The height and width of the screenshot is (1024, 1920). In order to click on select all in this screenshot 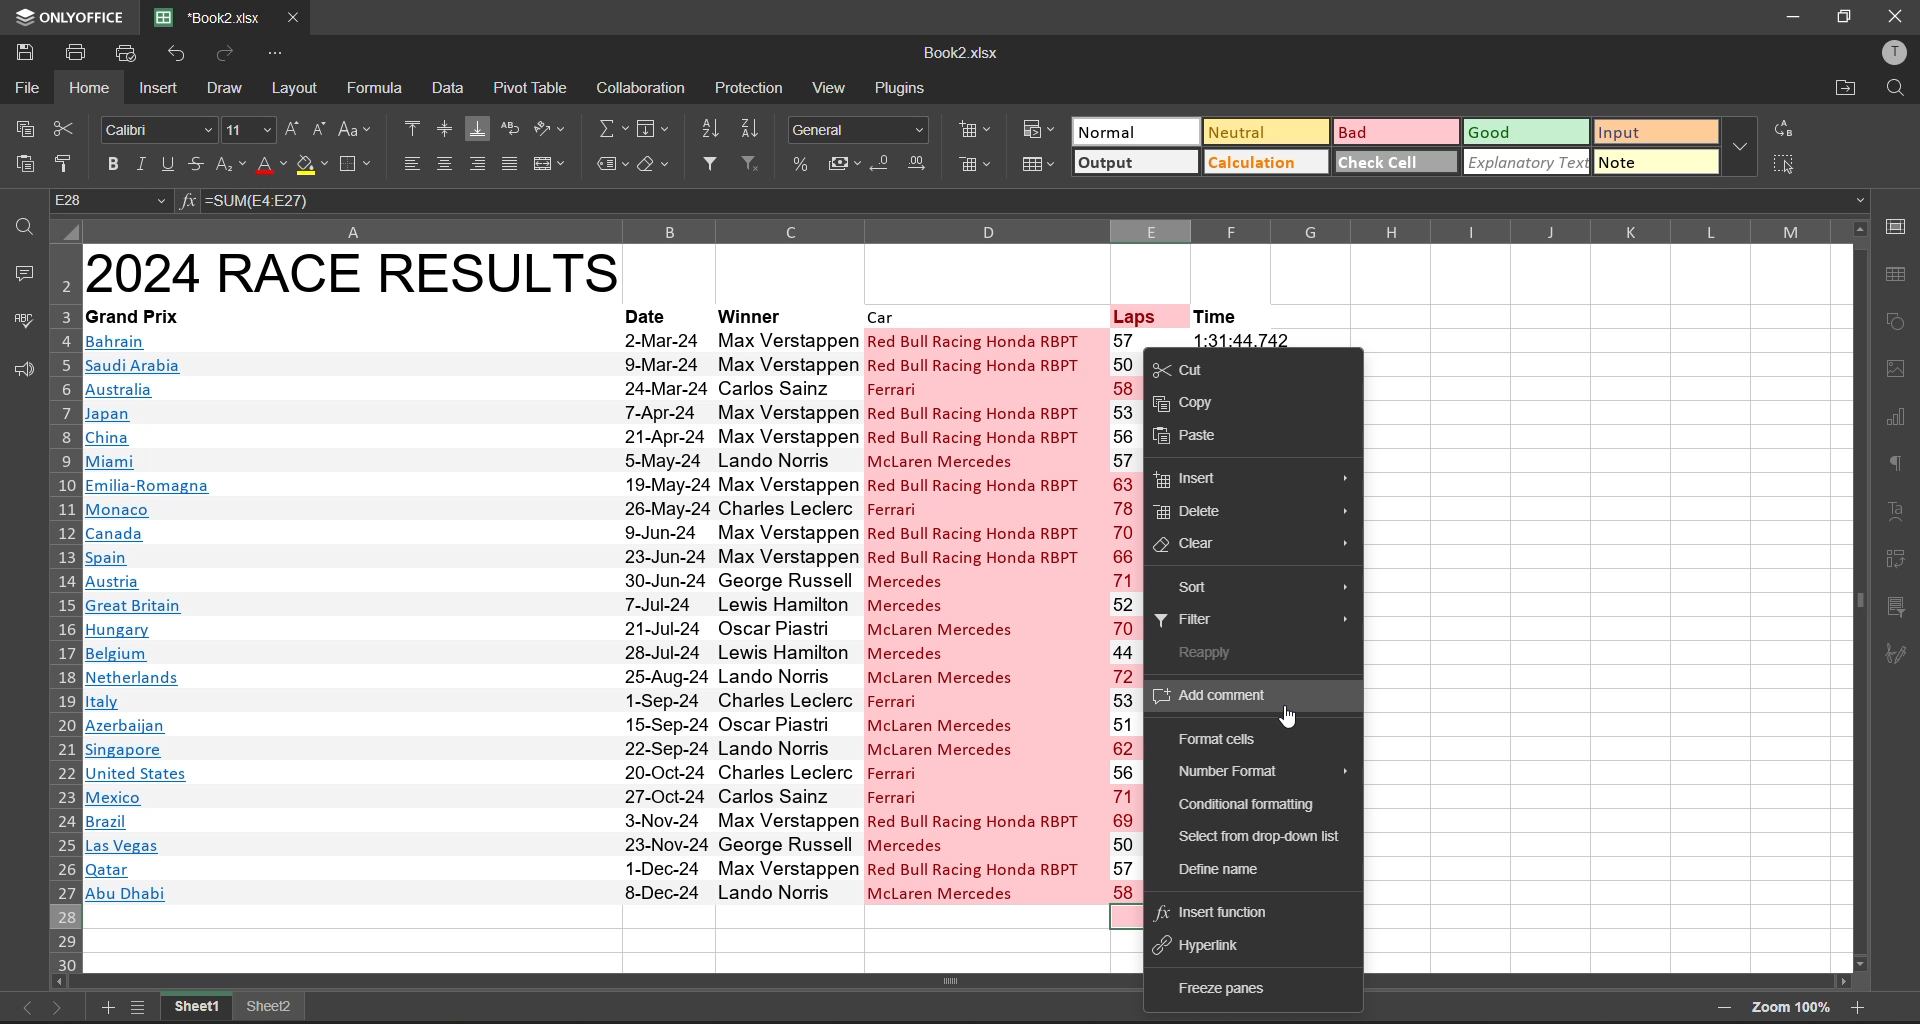, I will do `click(1792, 164)`.